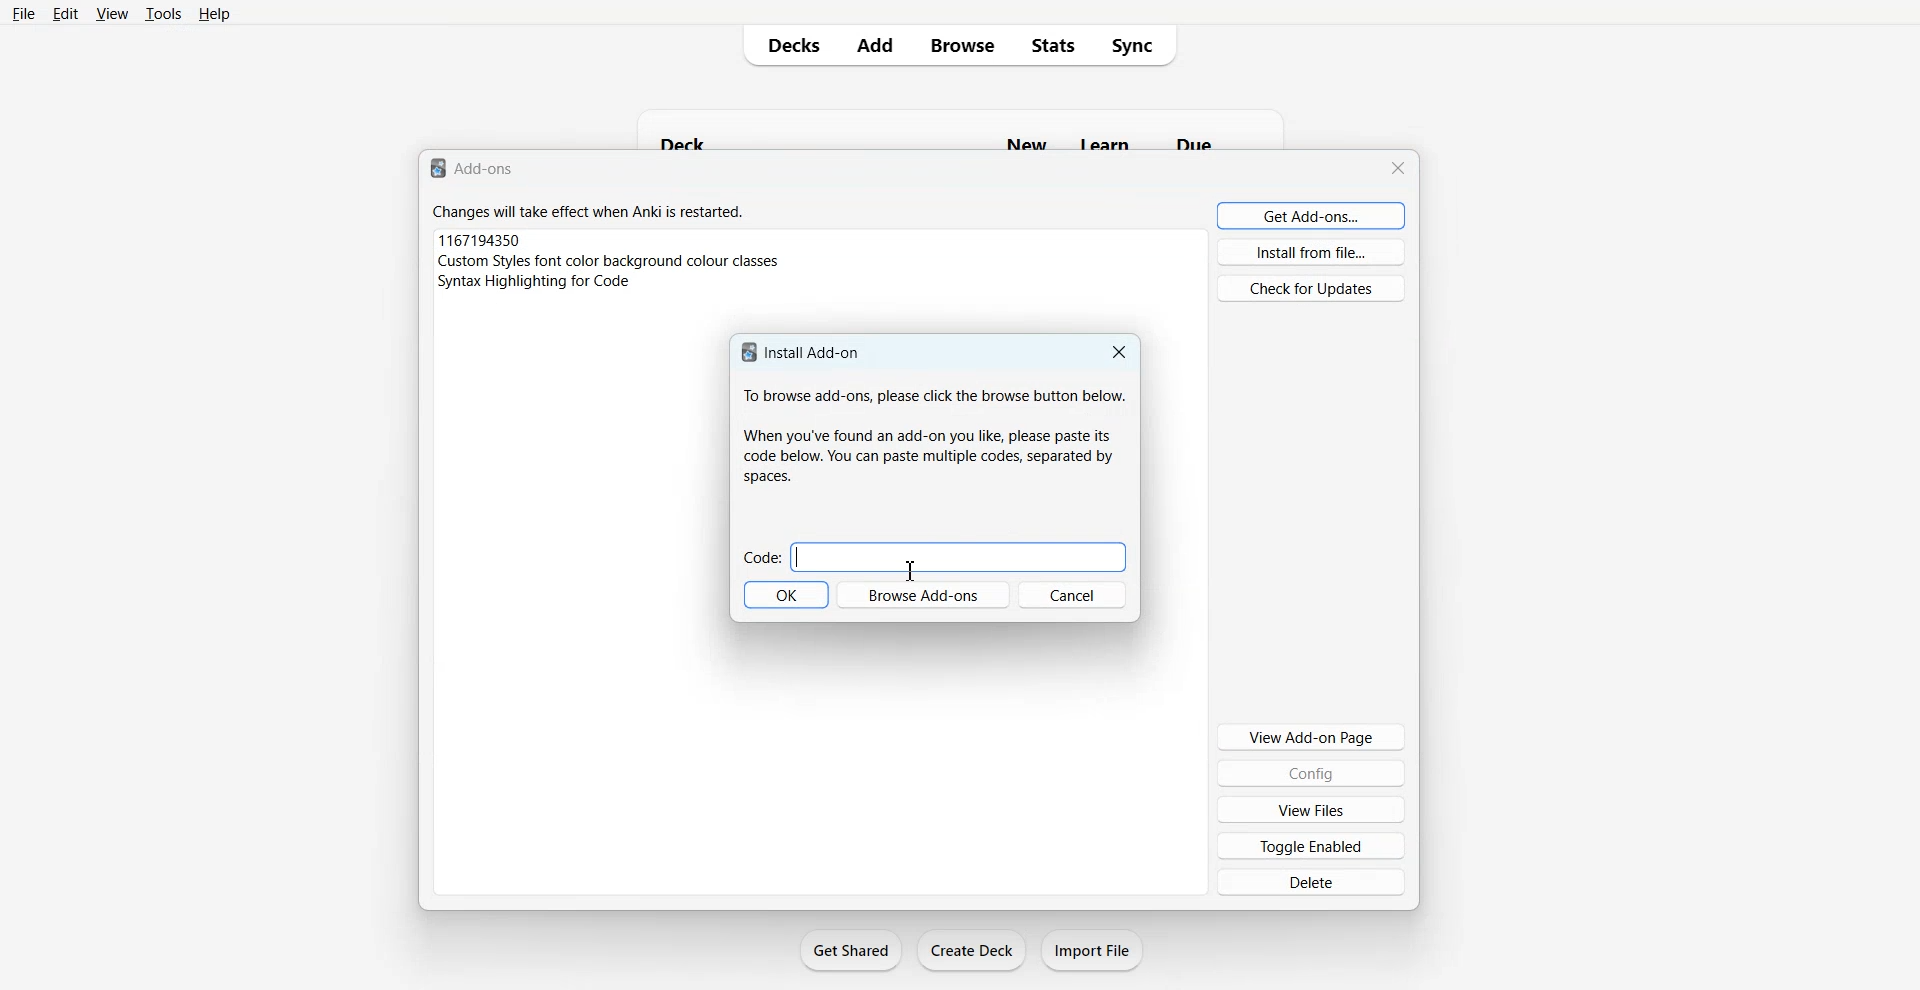  I want to click on Config, so click(1312, 773).